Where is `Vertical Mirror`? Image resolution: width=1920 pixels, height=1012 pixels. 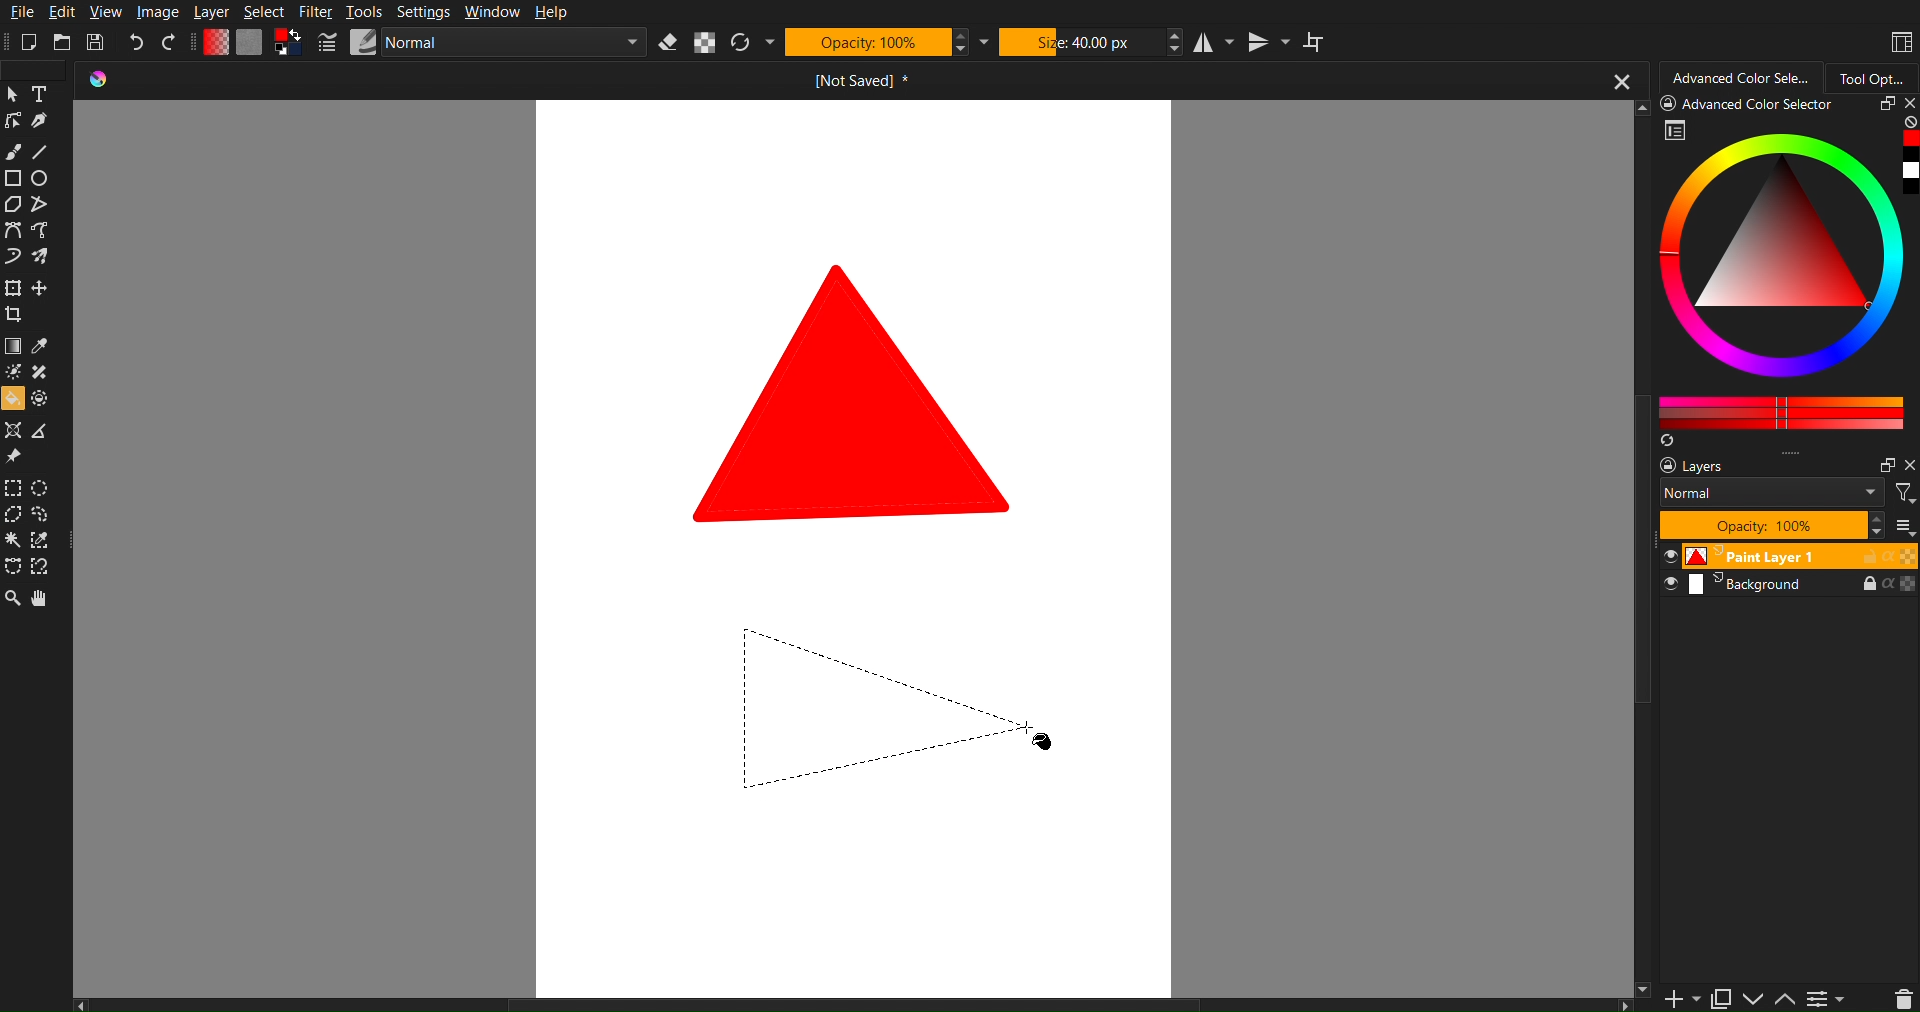 Vertical Mirror is located at coordinates (1270, 46).